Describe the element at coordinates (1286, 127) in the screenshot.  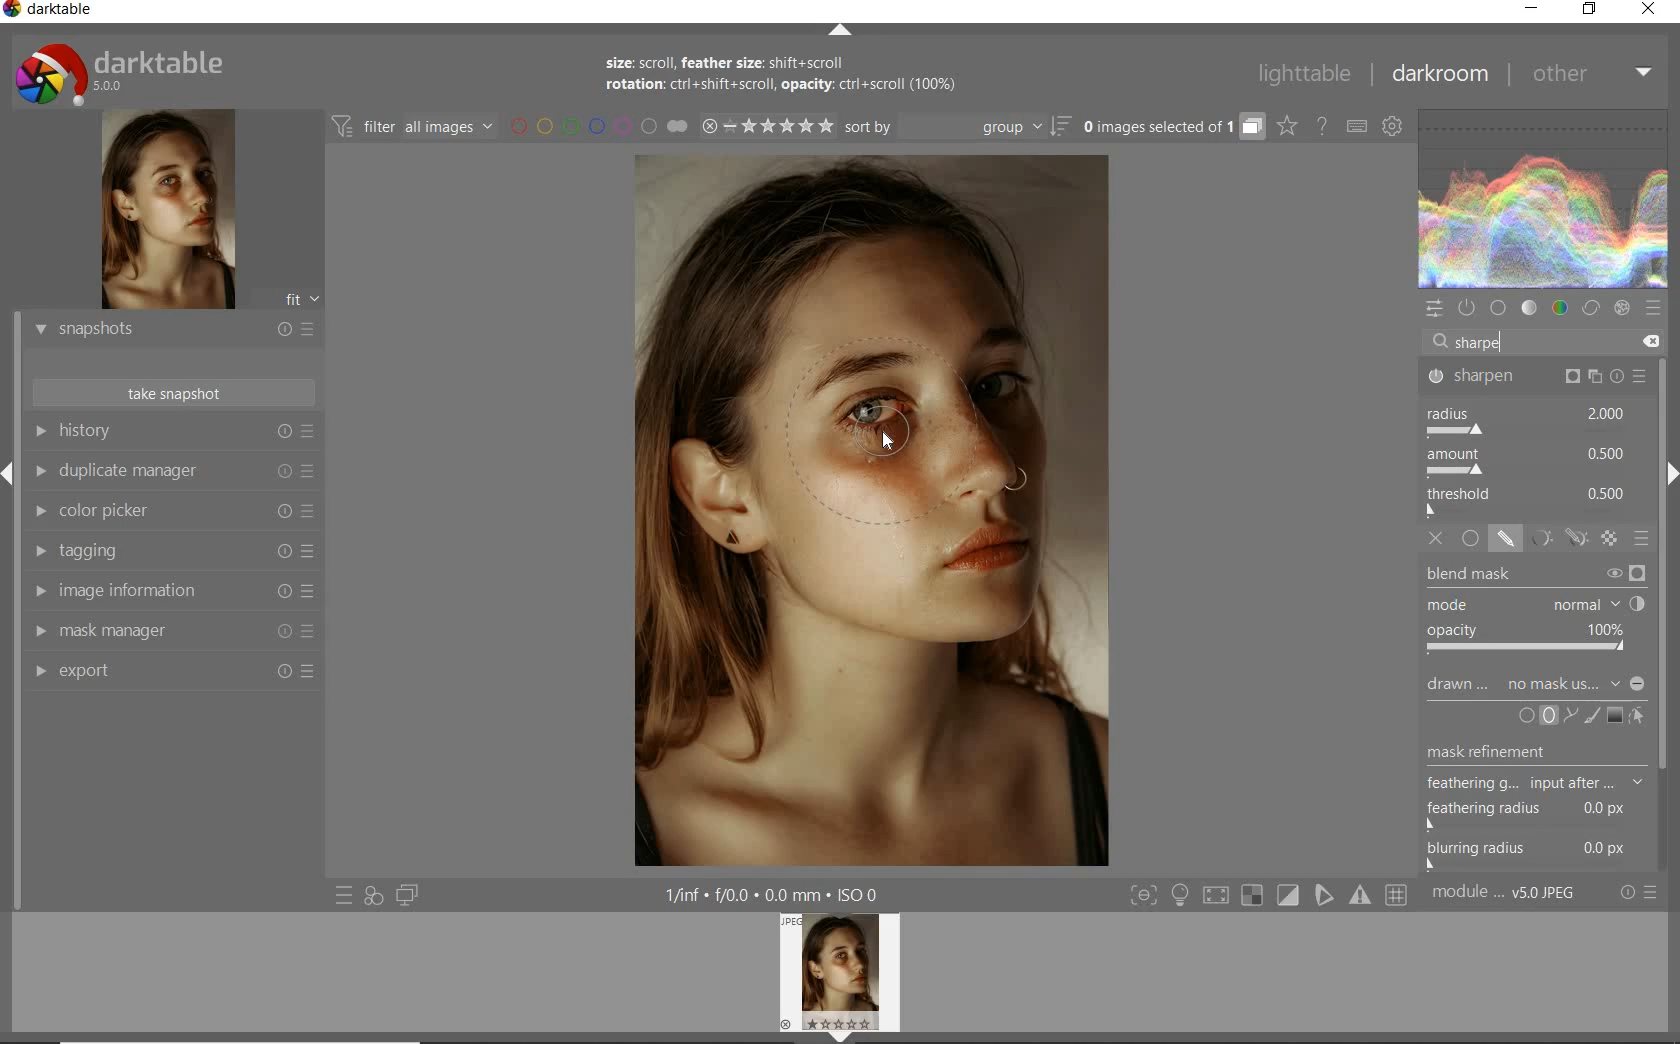
I see `change overlays shown on thumbnails` at that location.